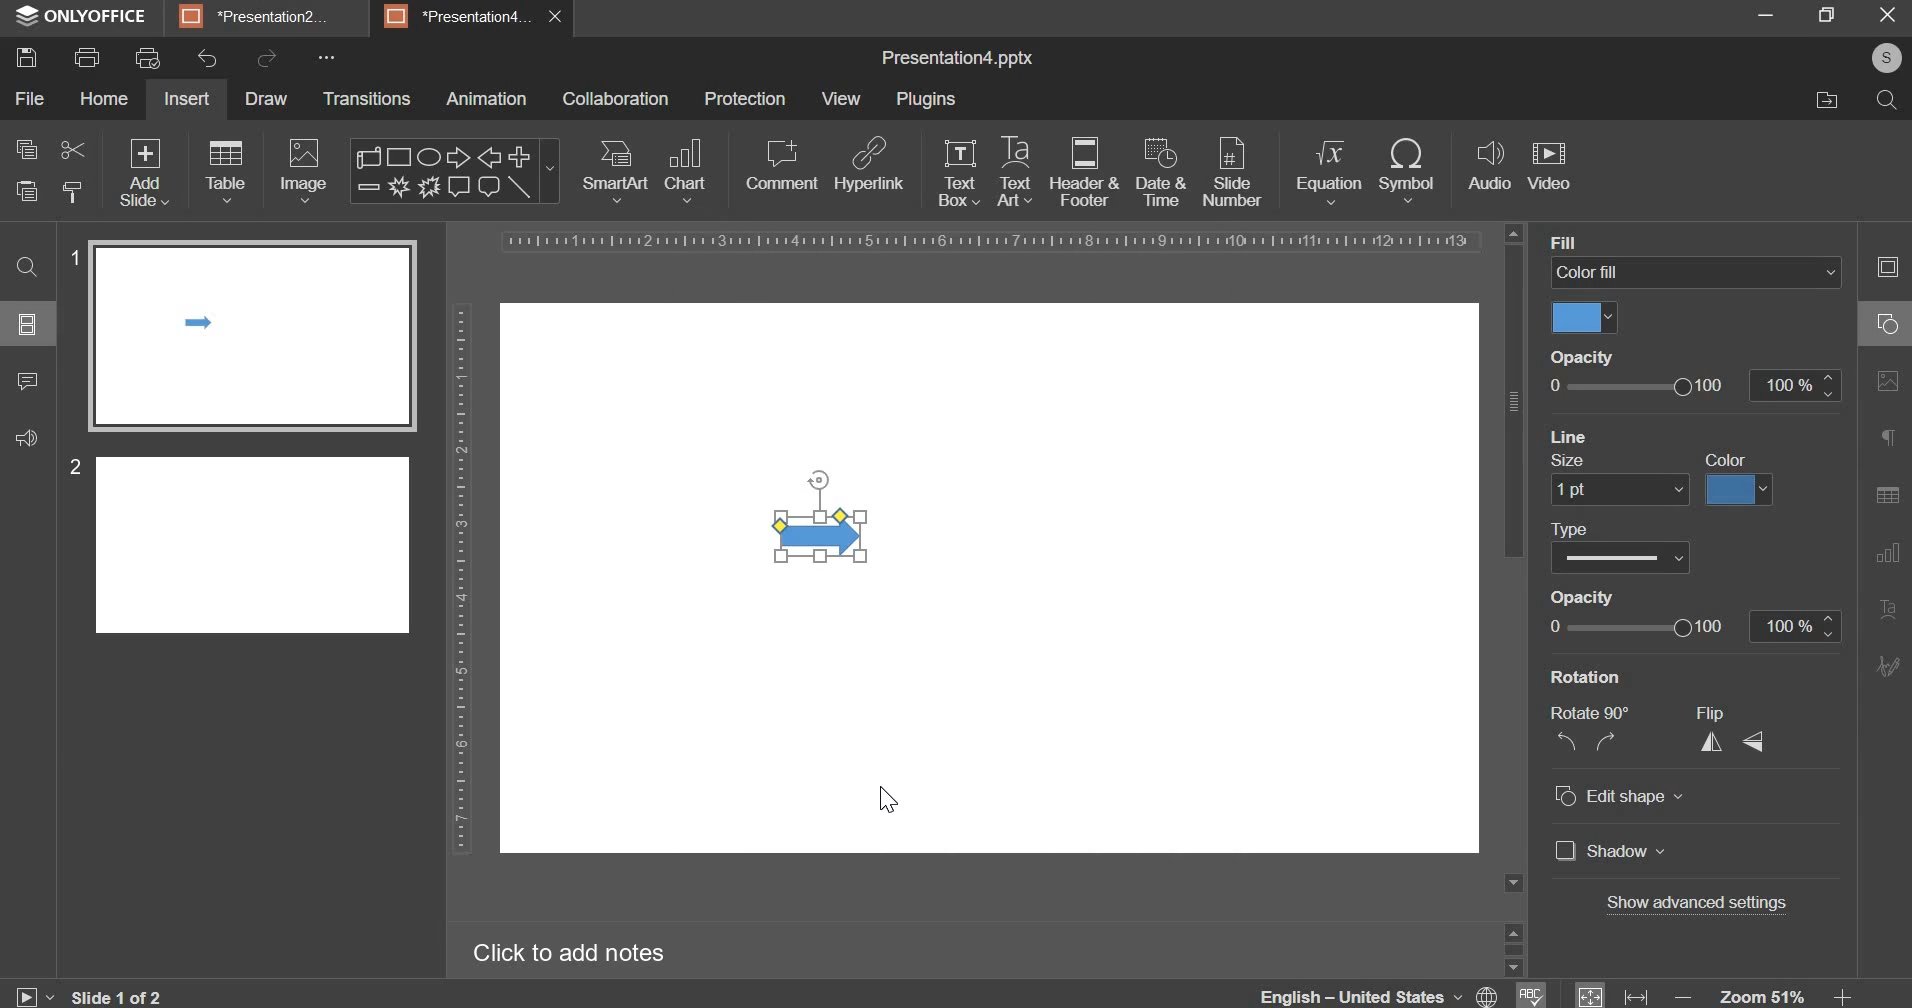 This screenshot has width=1912, height=1008. What do you see at coordinates (485, 101) in the screenshot?
I see `animation` at bounding box center [485, 101].